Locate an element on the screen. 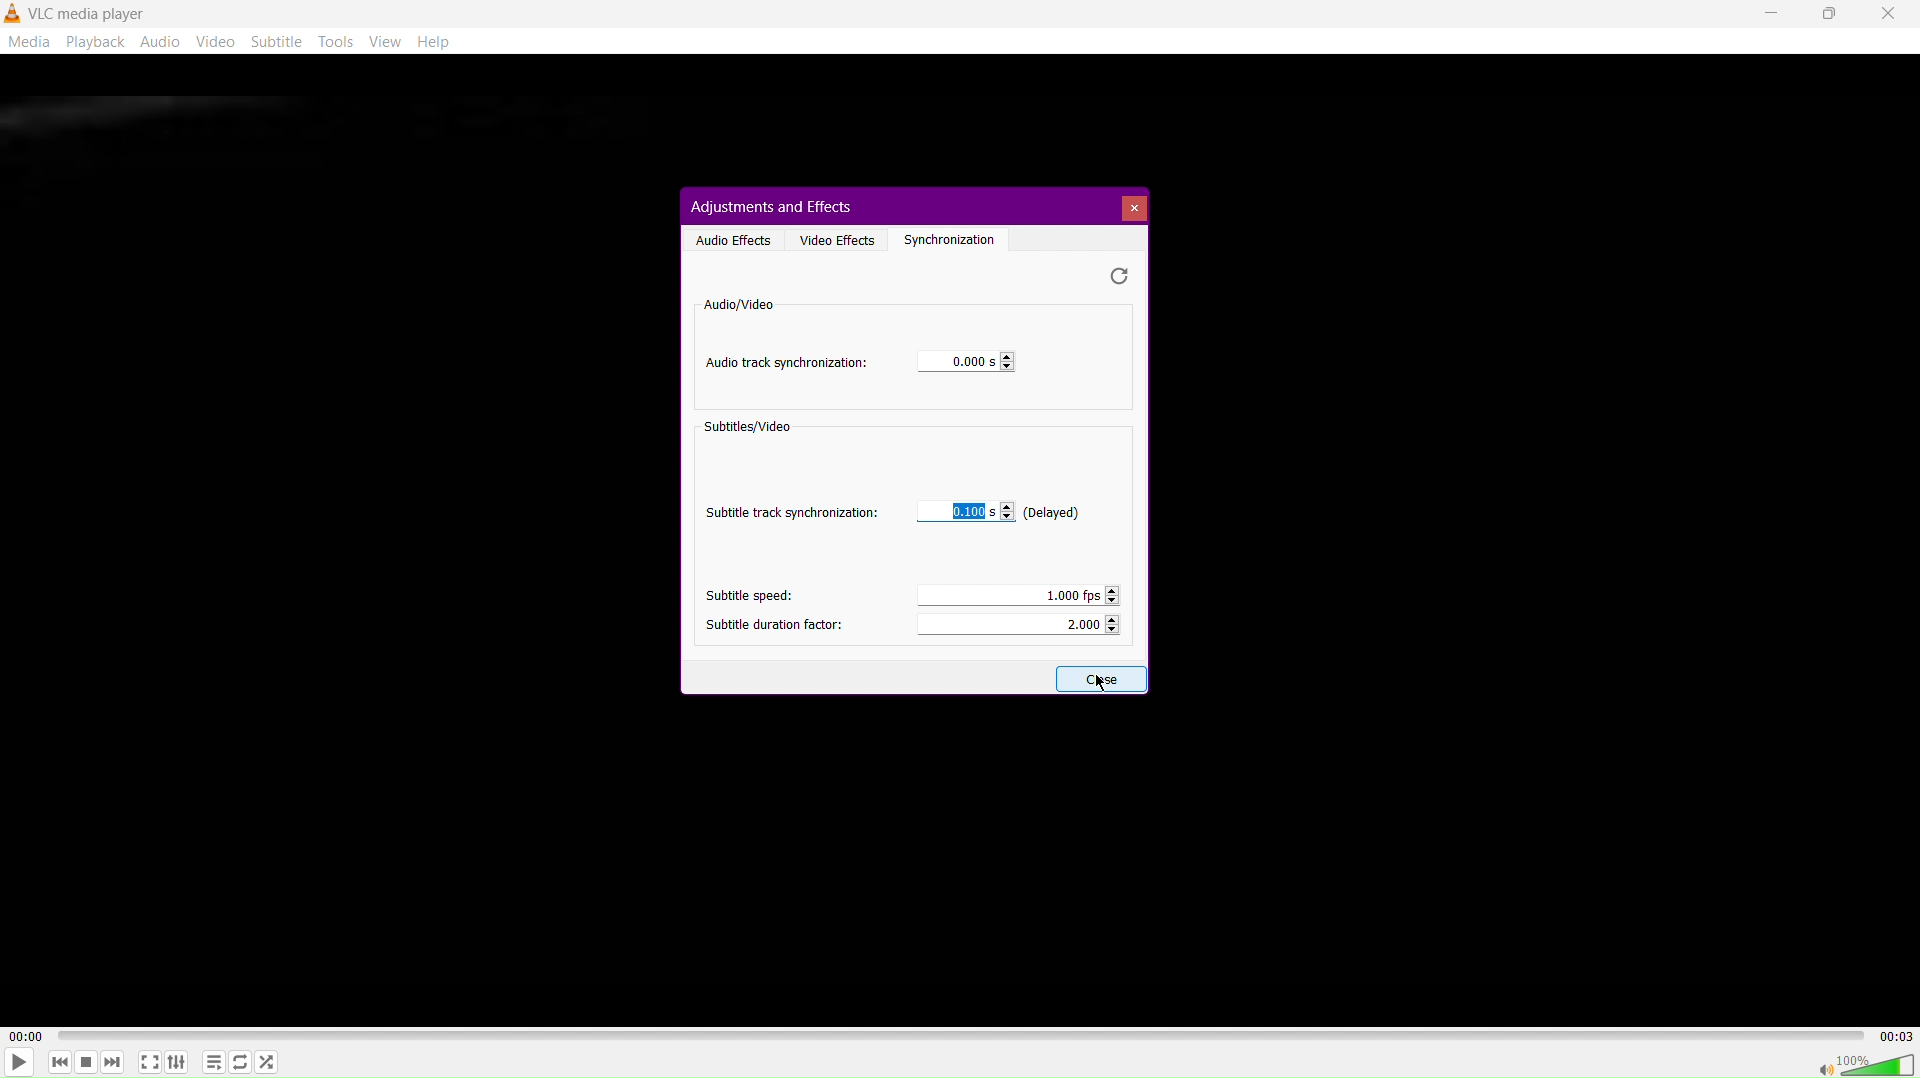 The width and height of the screenshot is (1920, 1078). Play is located at coordinates (22, 1062).